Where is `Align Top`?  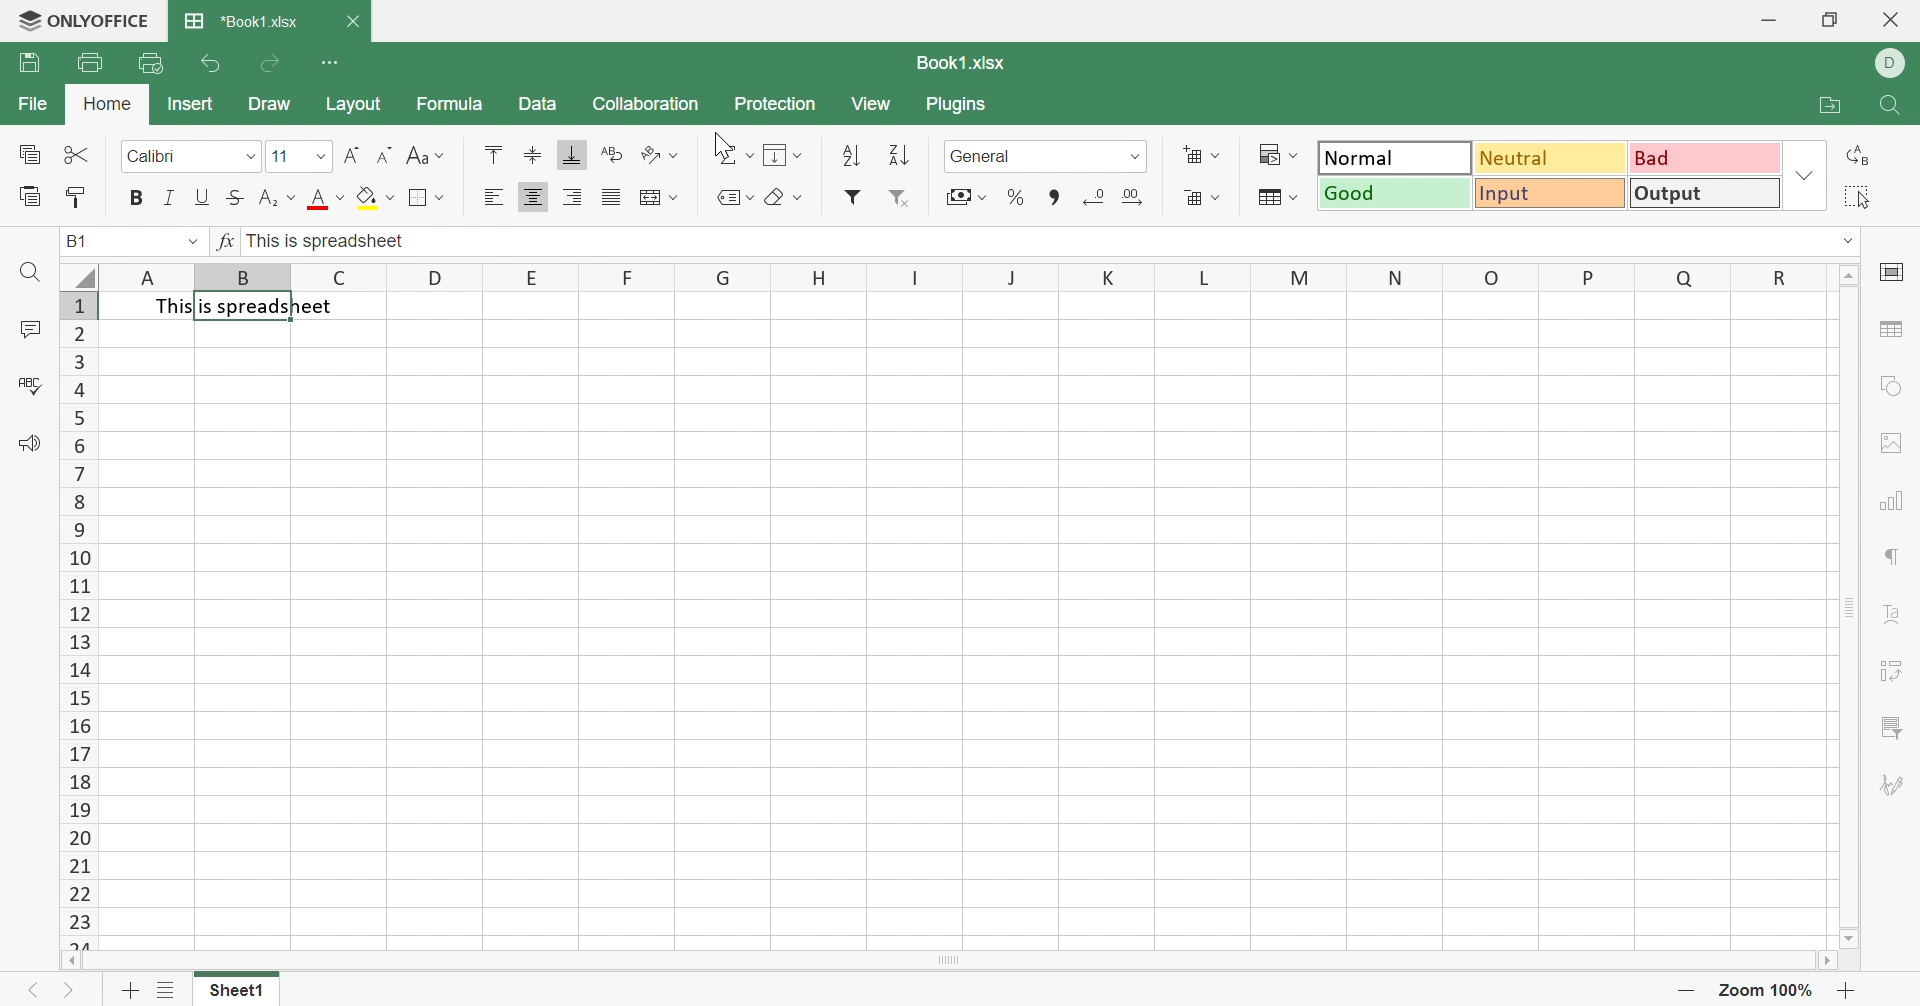 Align Top is located at coordinates (496, 152).